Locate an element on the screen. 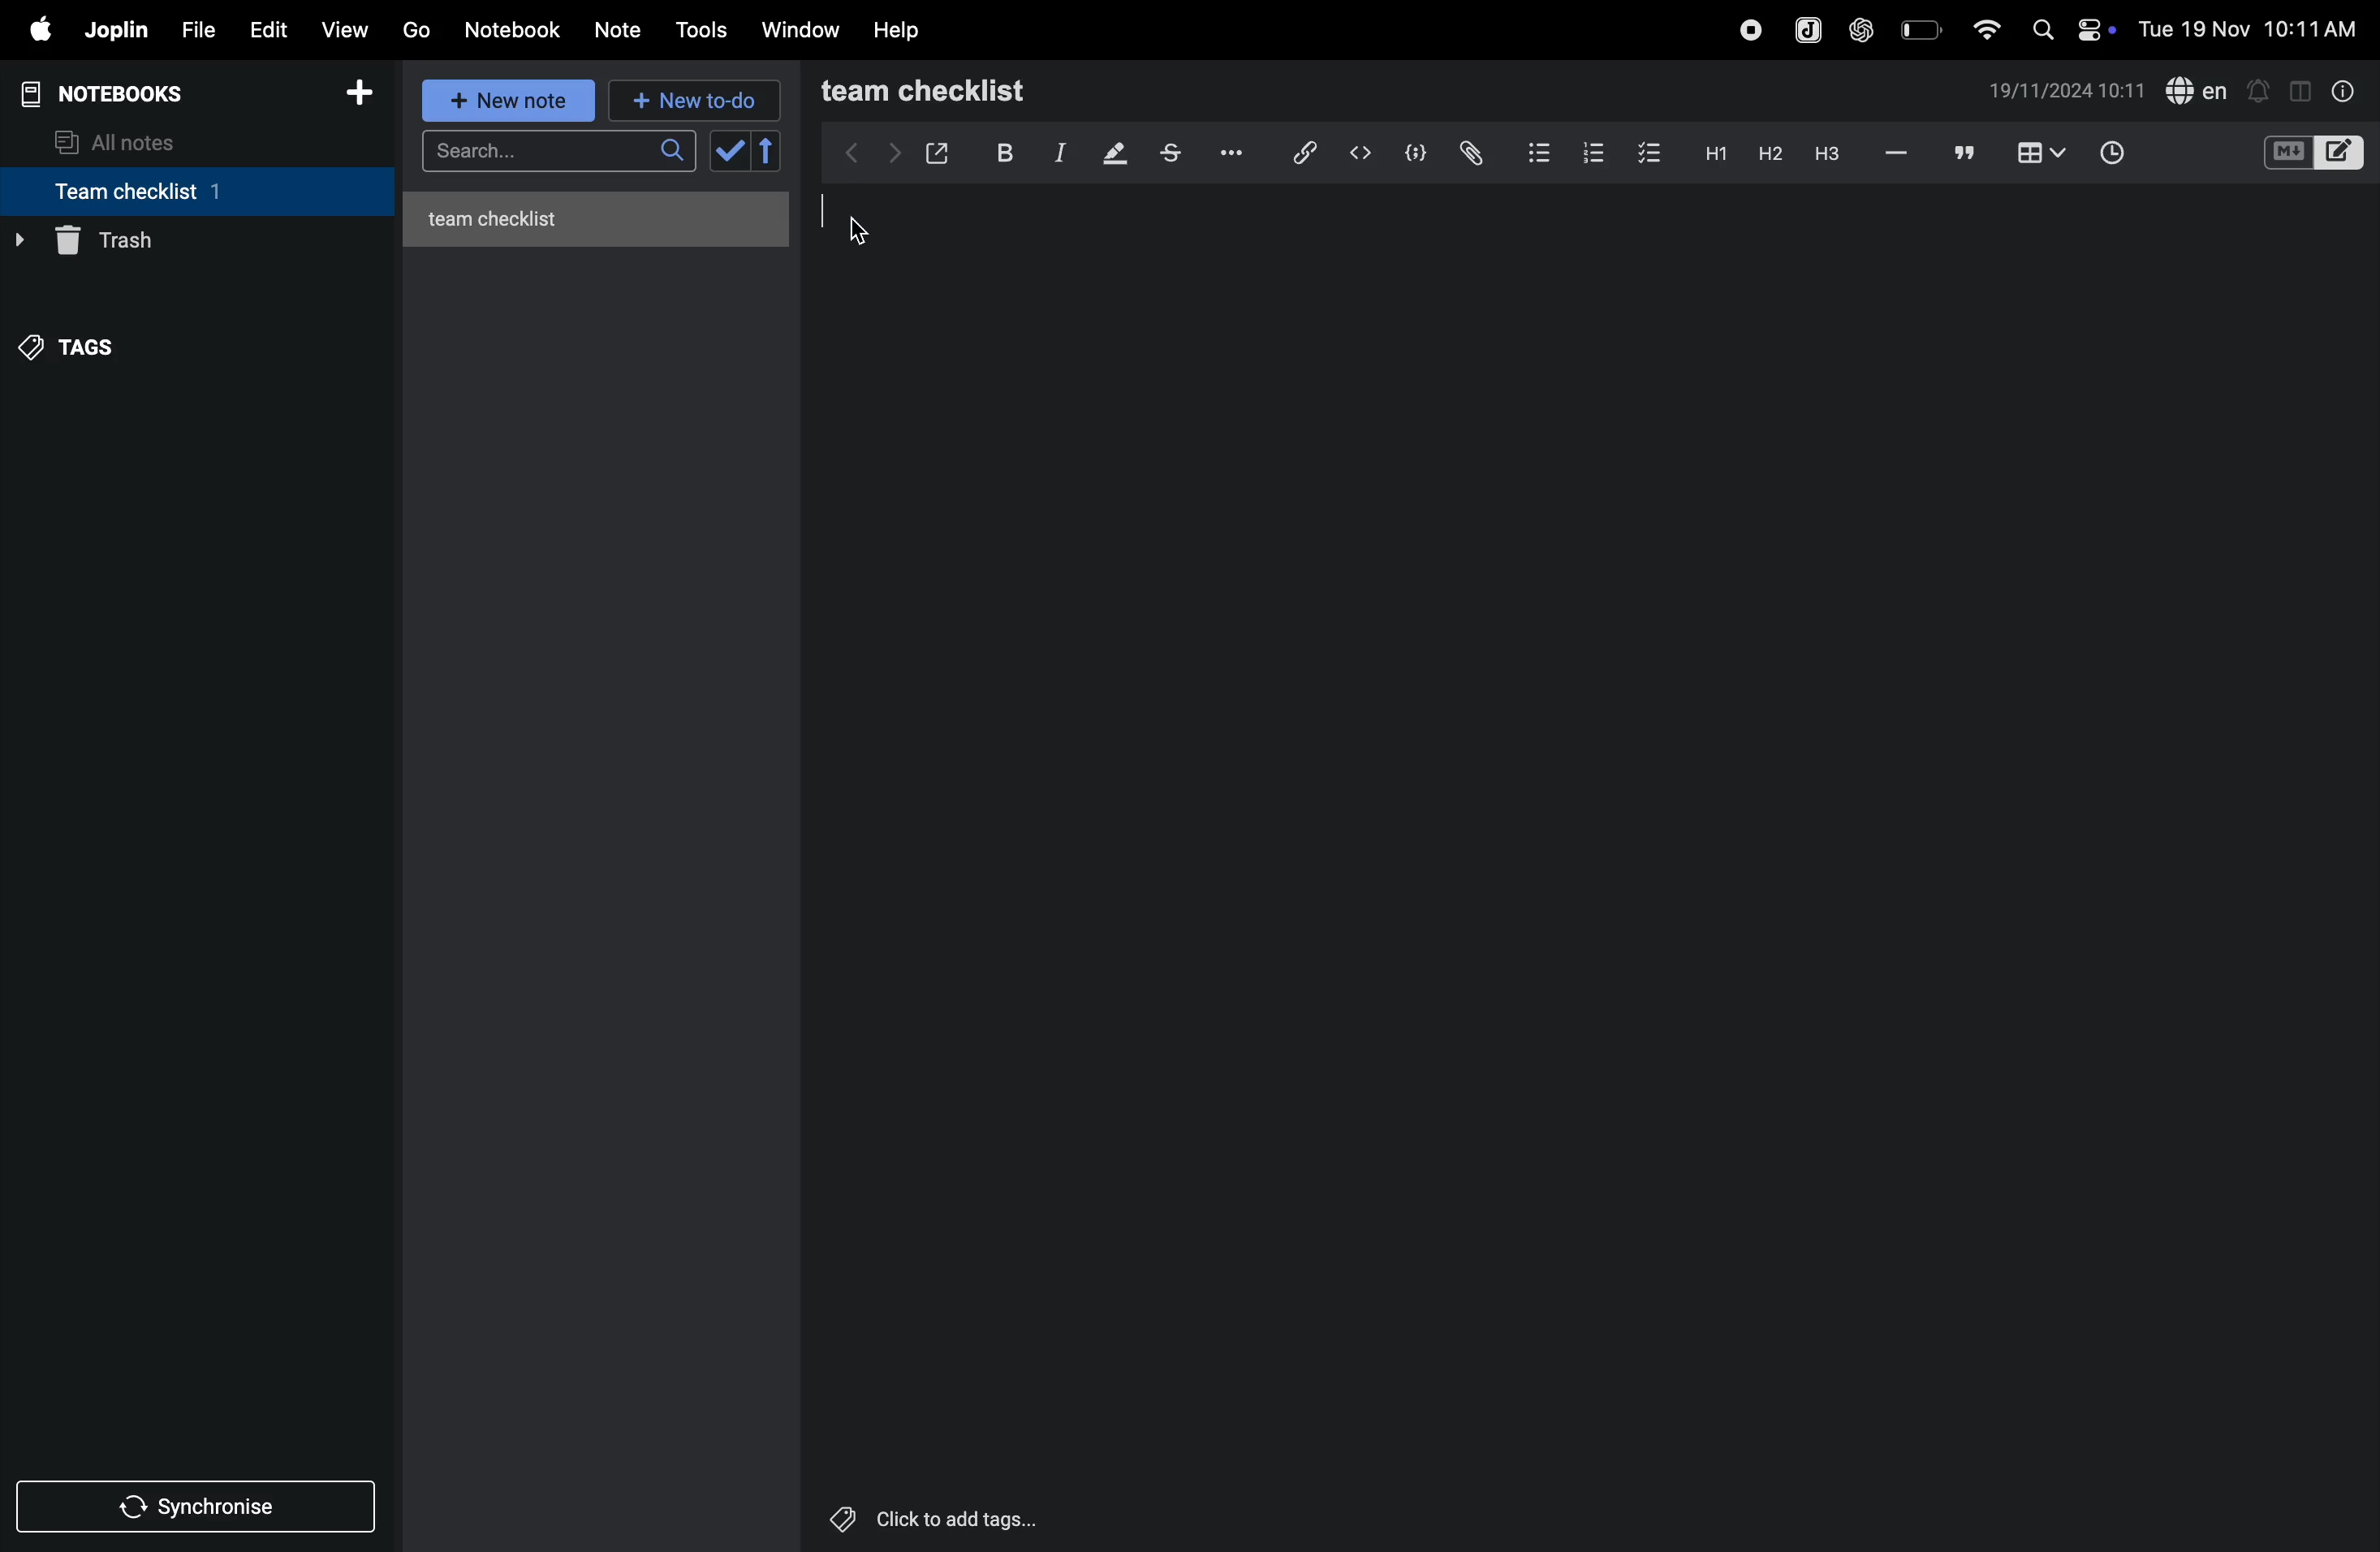  cursor is located at coordinates (829, 213).